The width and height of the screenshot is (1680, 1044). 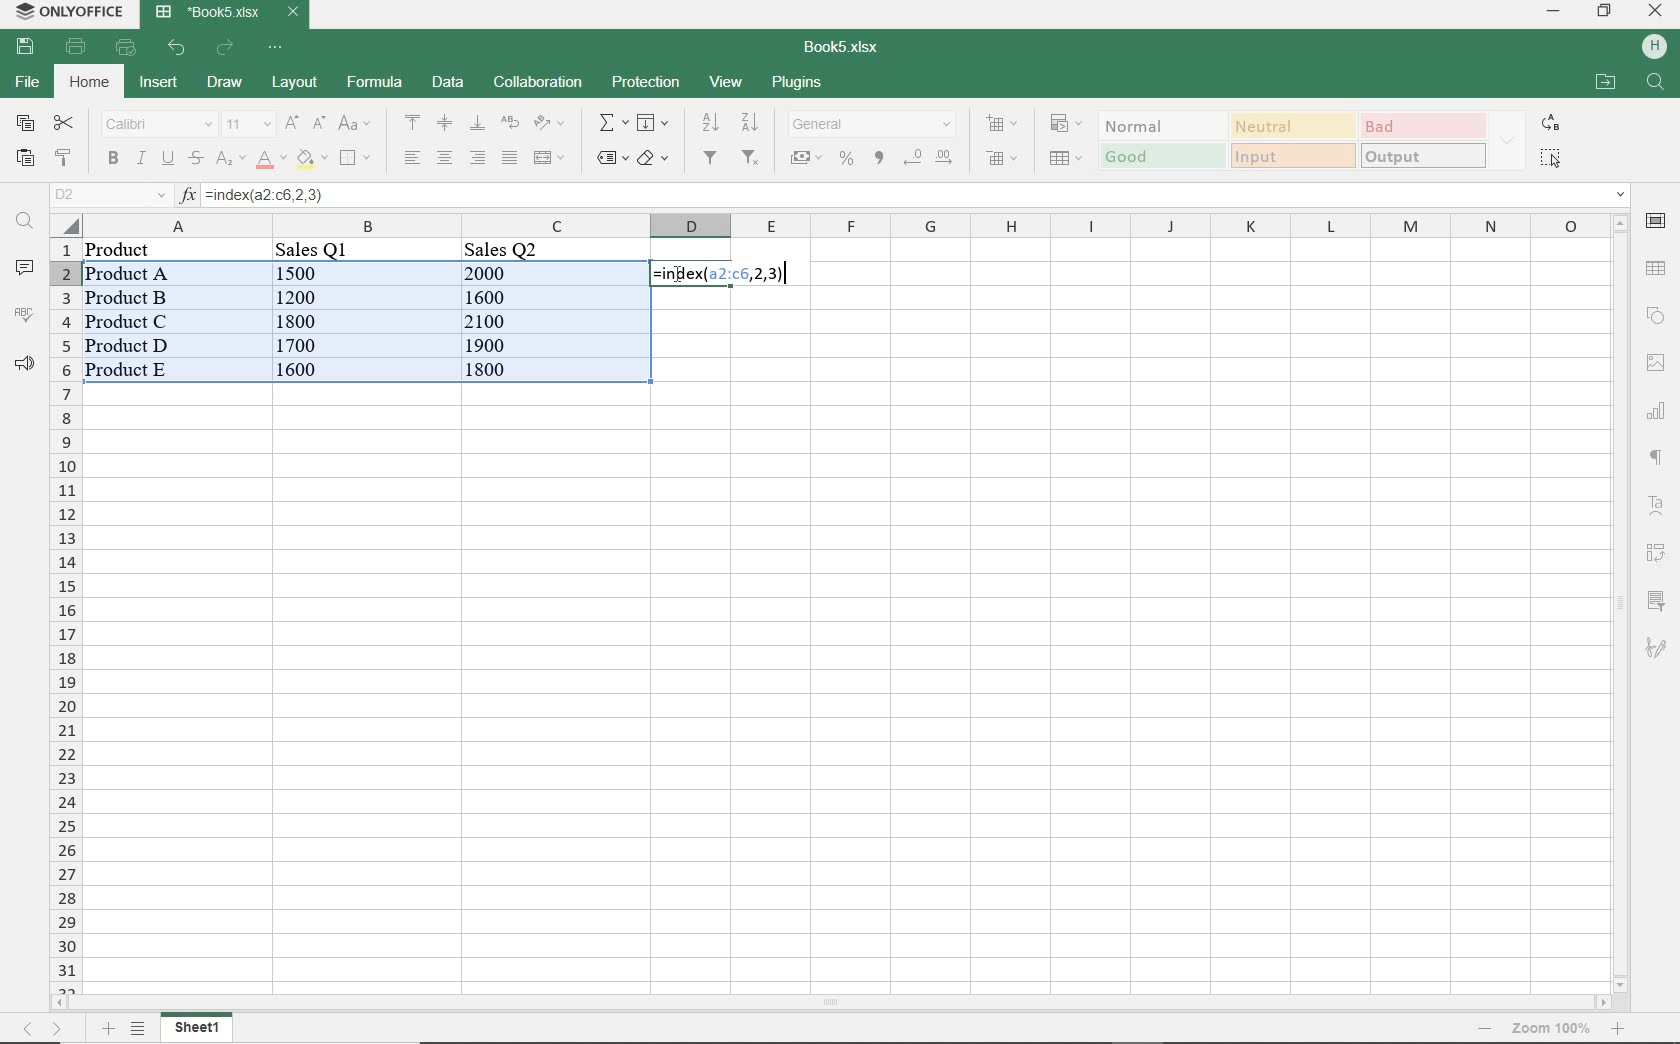 I want to click on find, so click(x=1657, y=83).